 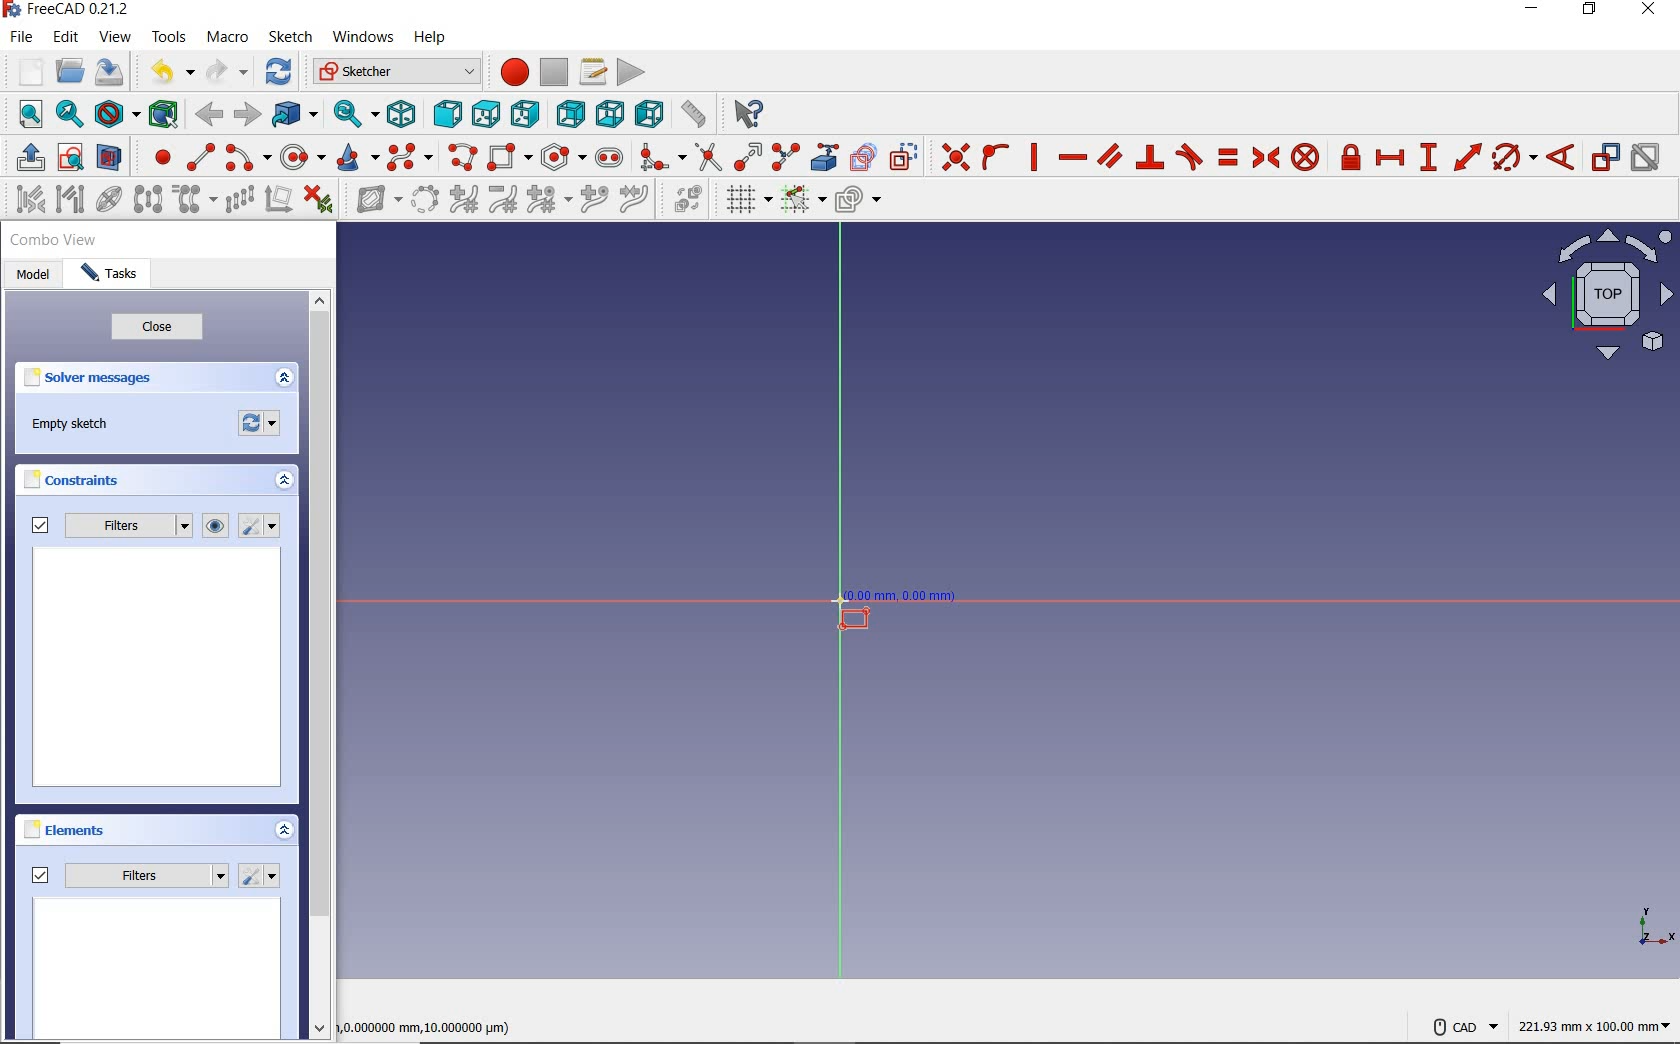 What do you see at coordinates (405, 114) in the screenshot?
I see `isometric` at bounding box center [405, 114].